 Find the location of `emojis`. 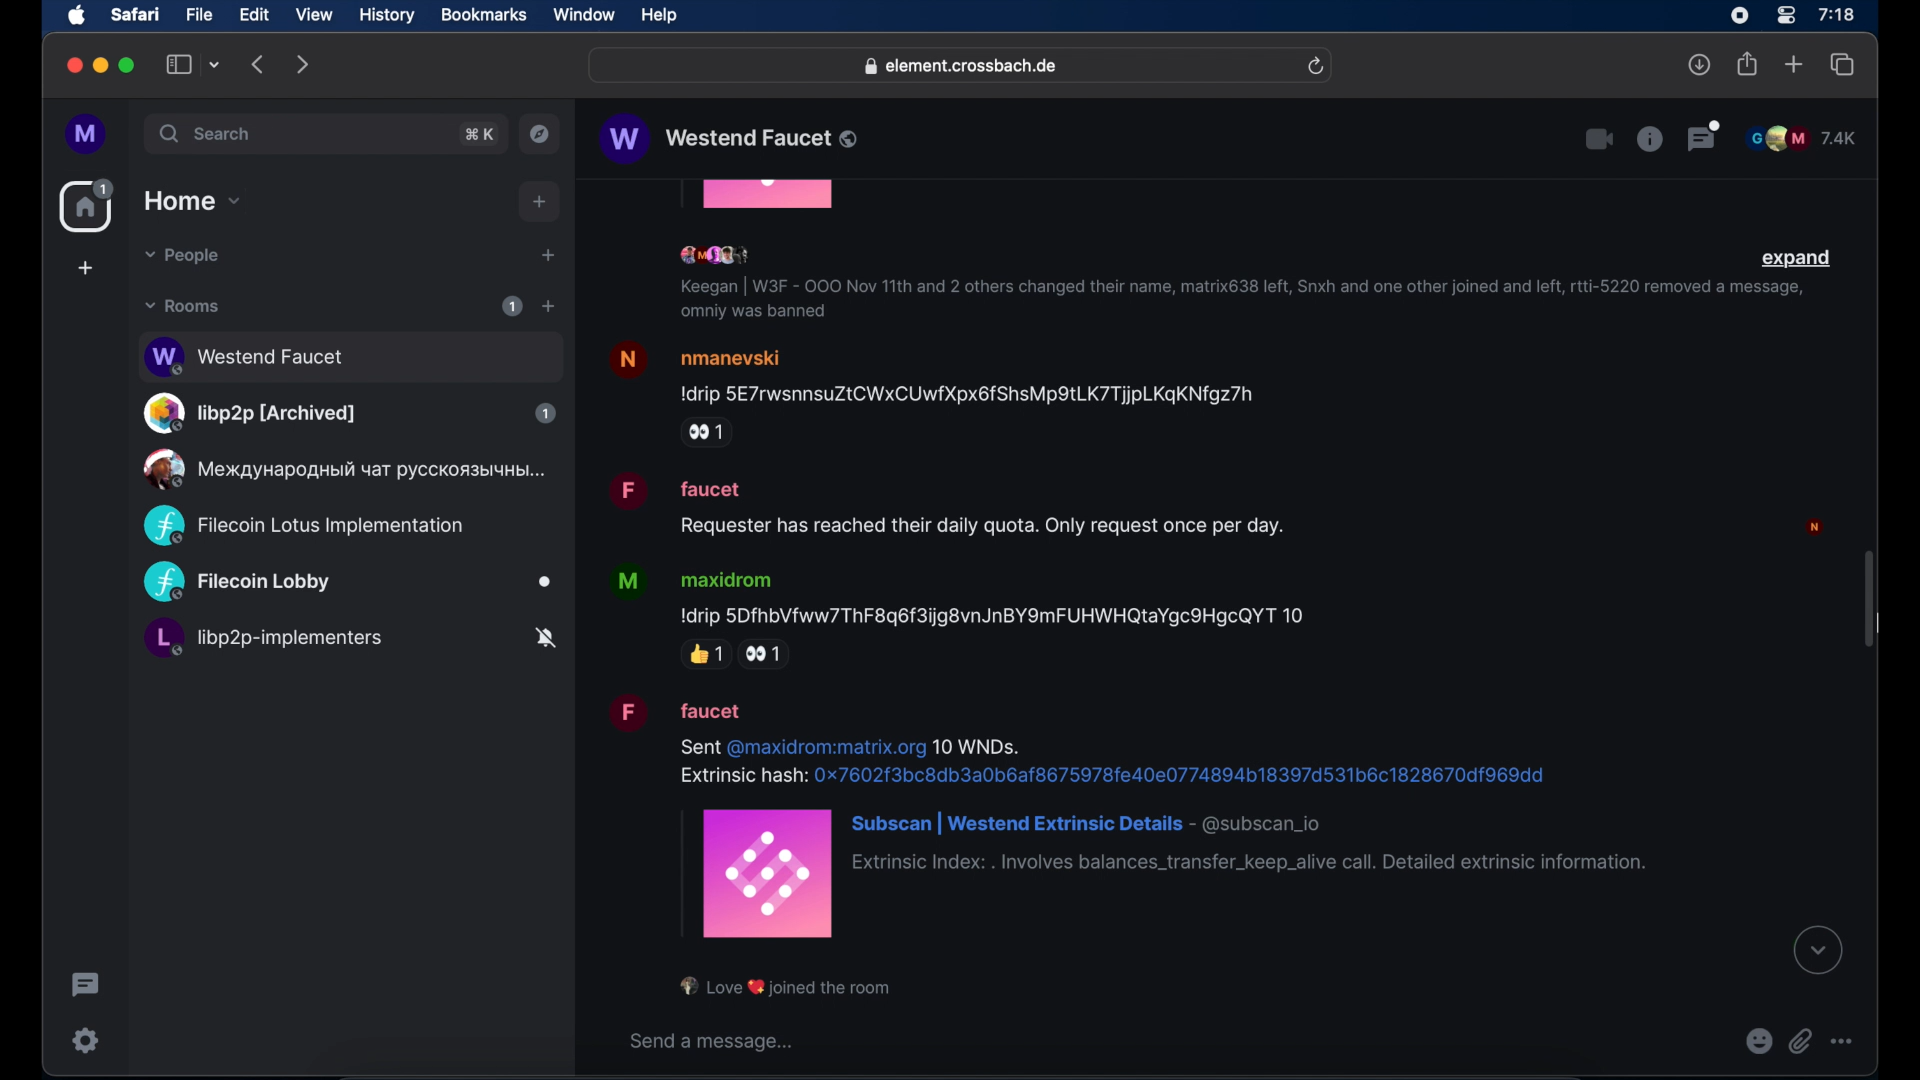

emojis is located at coordinates (1759, 1041).